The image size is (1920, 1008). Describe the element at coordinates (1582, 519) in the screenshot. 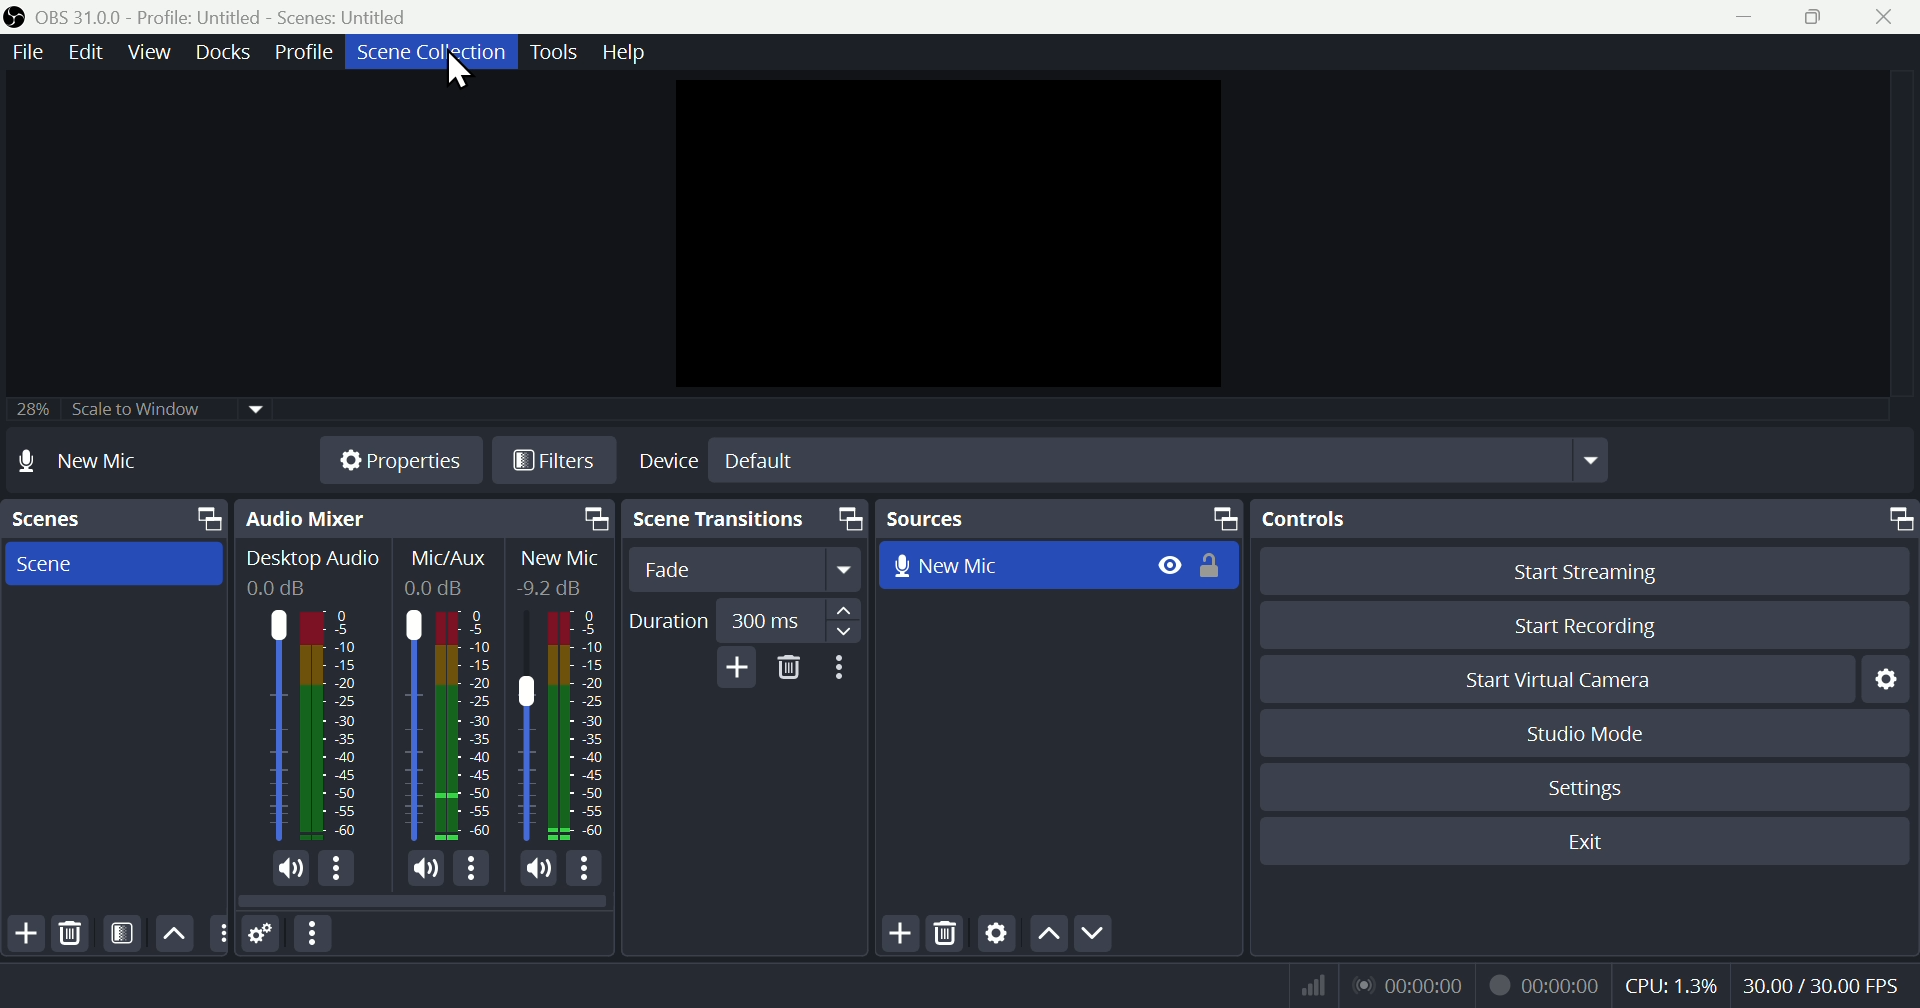

I see `Controls` at that location.